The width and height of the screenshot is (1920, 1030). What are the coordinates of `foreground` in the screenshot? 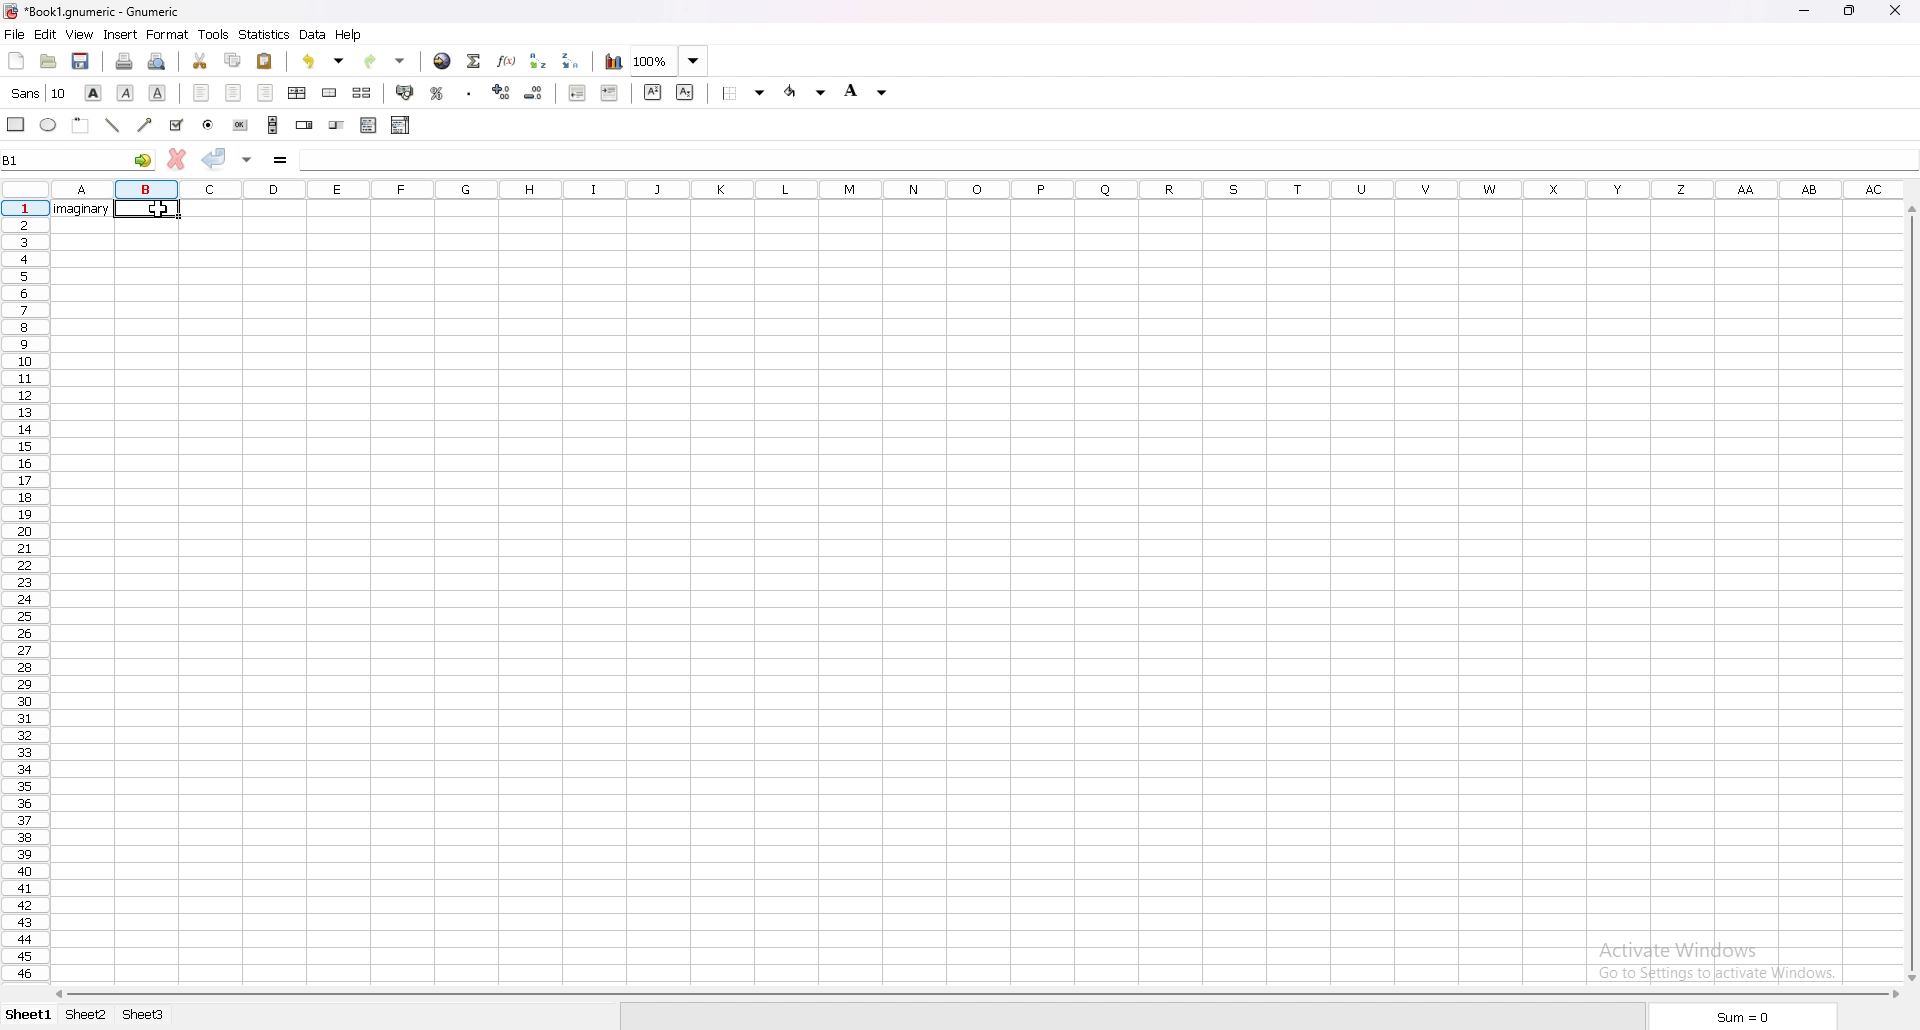 It's located at (804, 92).